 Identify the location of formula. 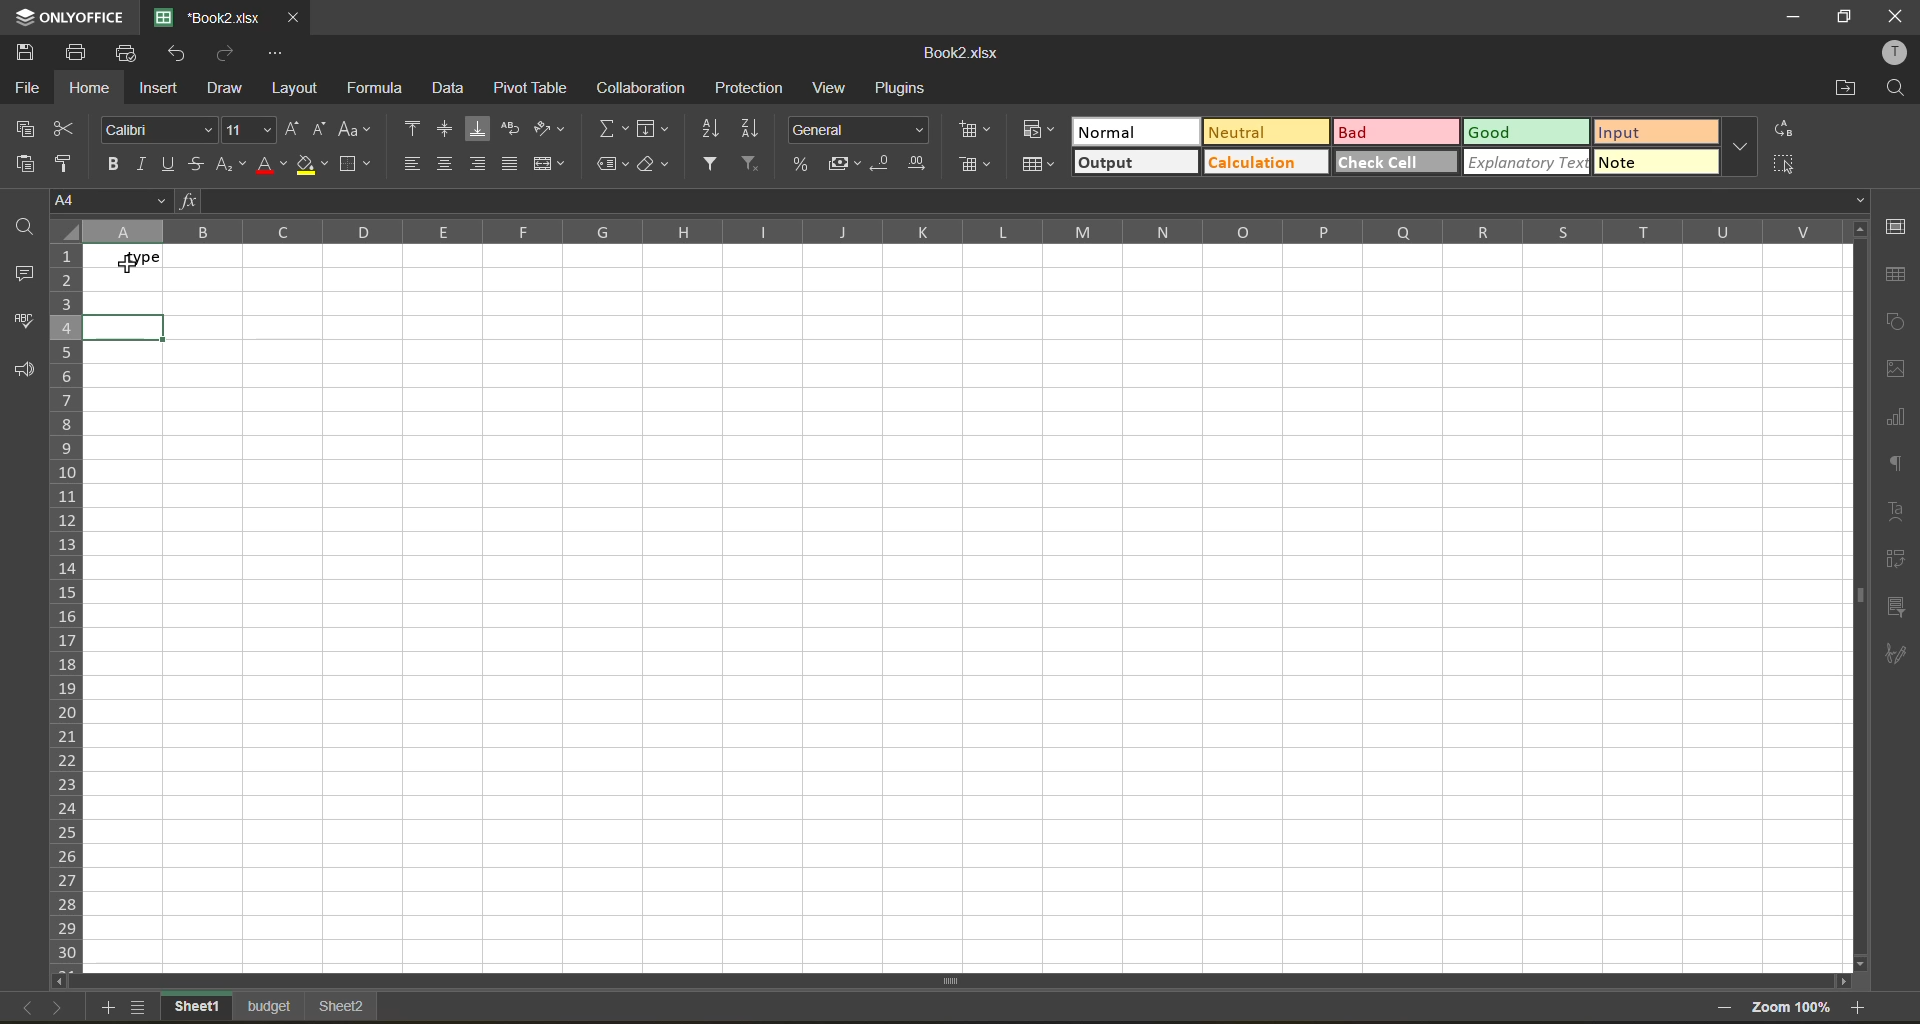
(382, 86).